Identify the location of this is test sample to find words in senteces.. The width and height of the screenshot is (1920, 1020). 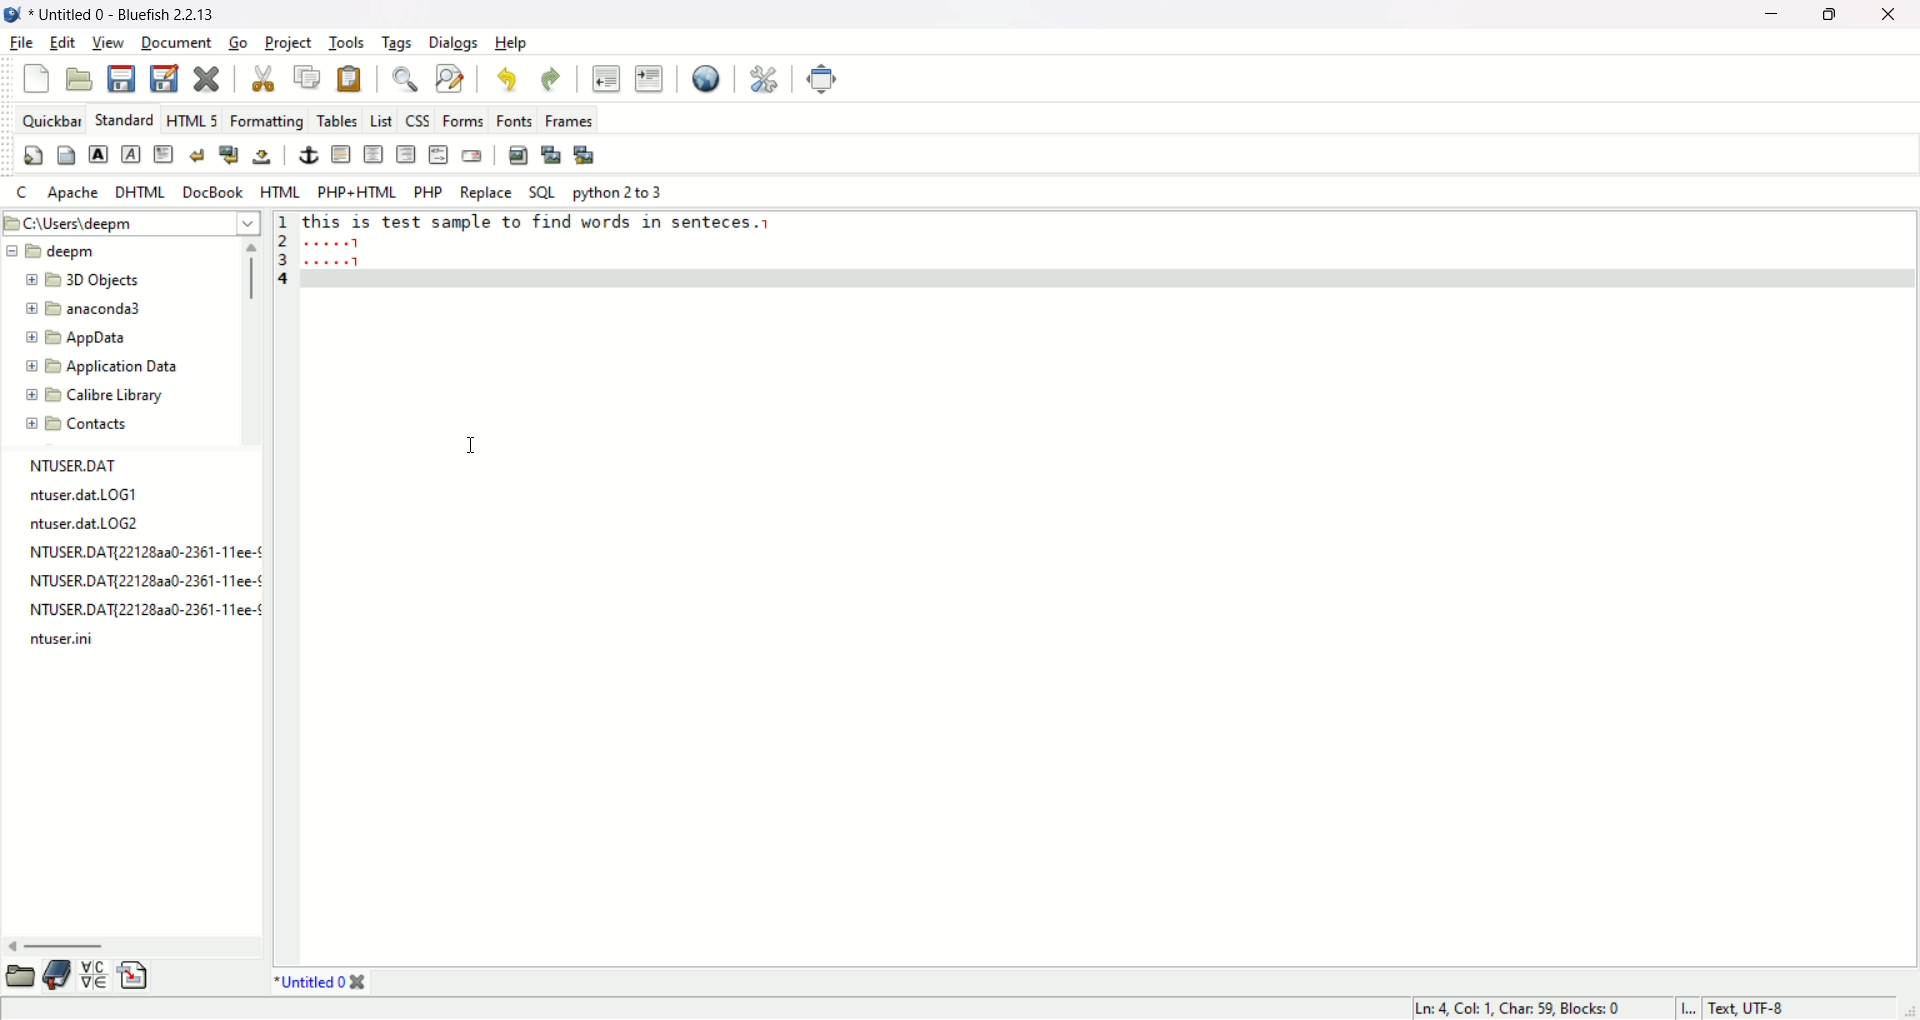
(527, 222).